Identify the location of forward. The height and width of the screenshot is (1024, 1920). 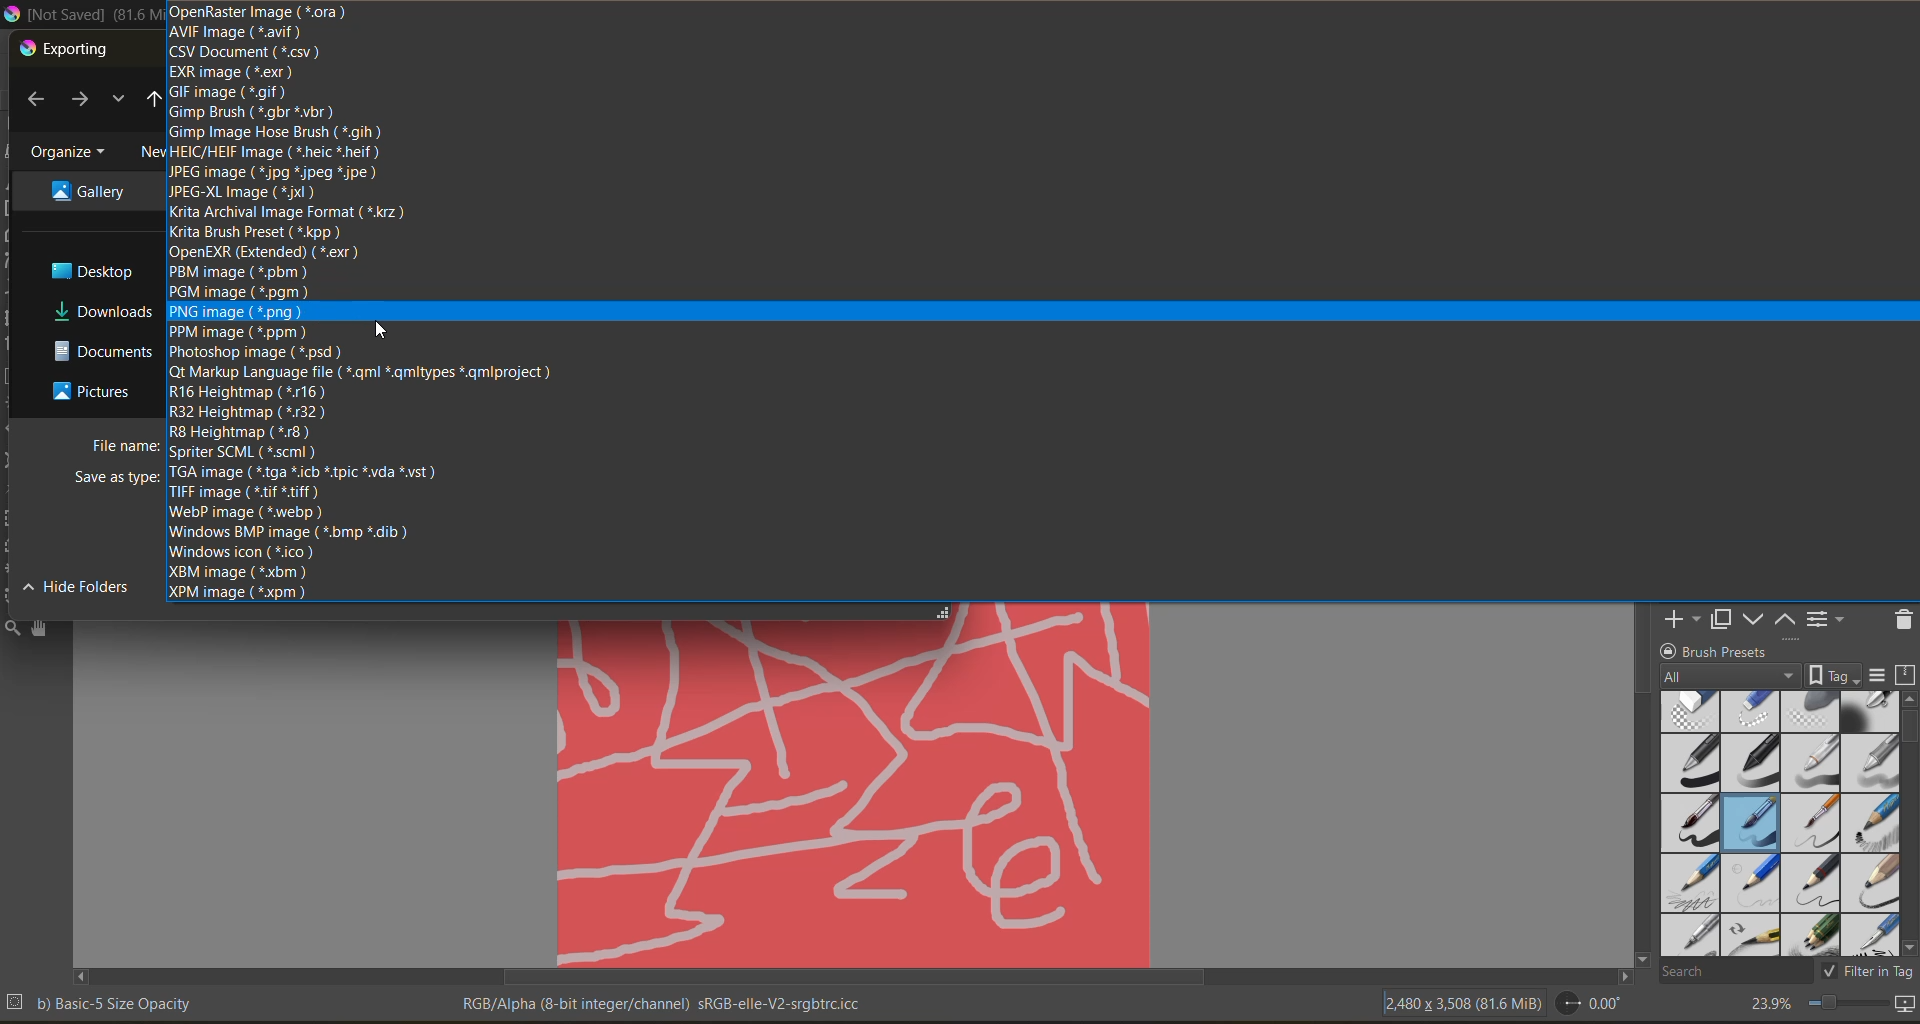
(84, 101).